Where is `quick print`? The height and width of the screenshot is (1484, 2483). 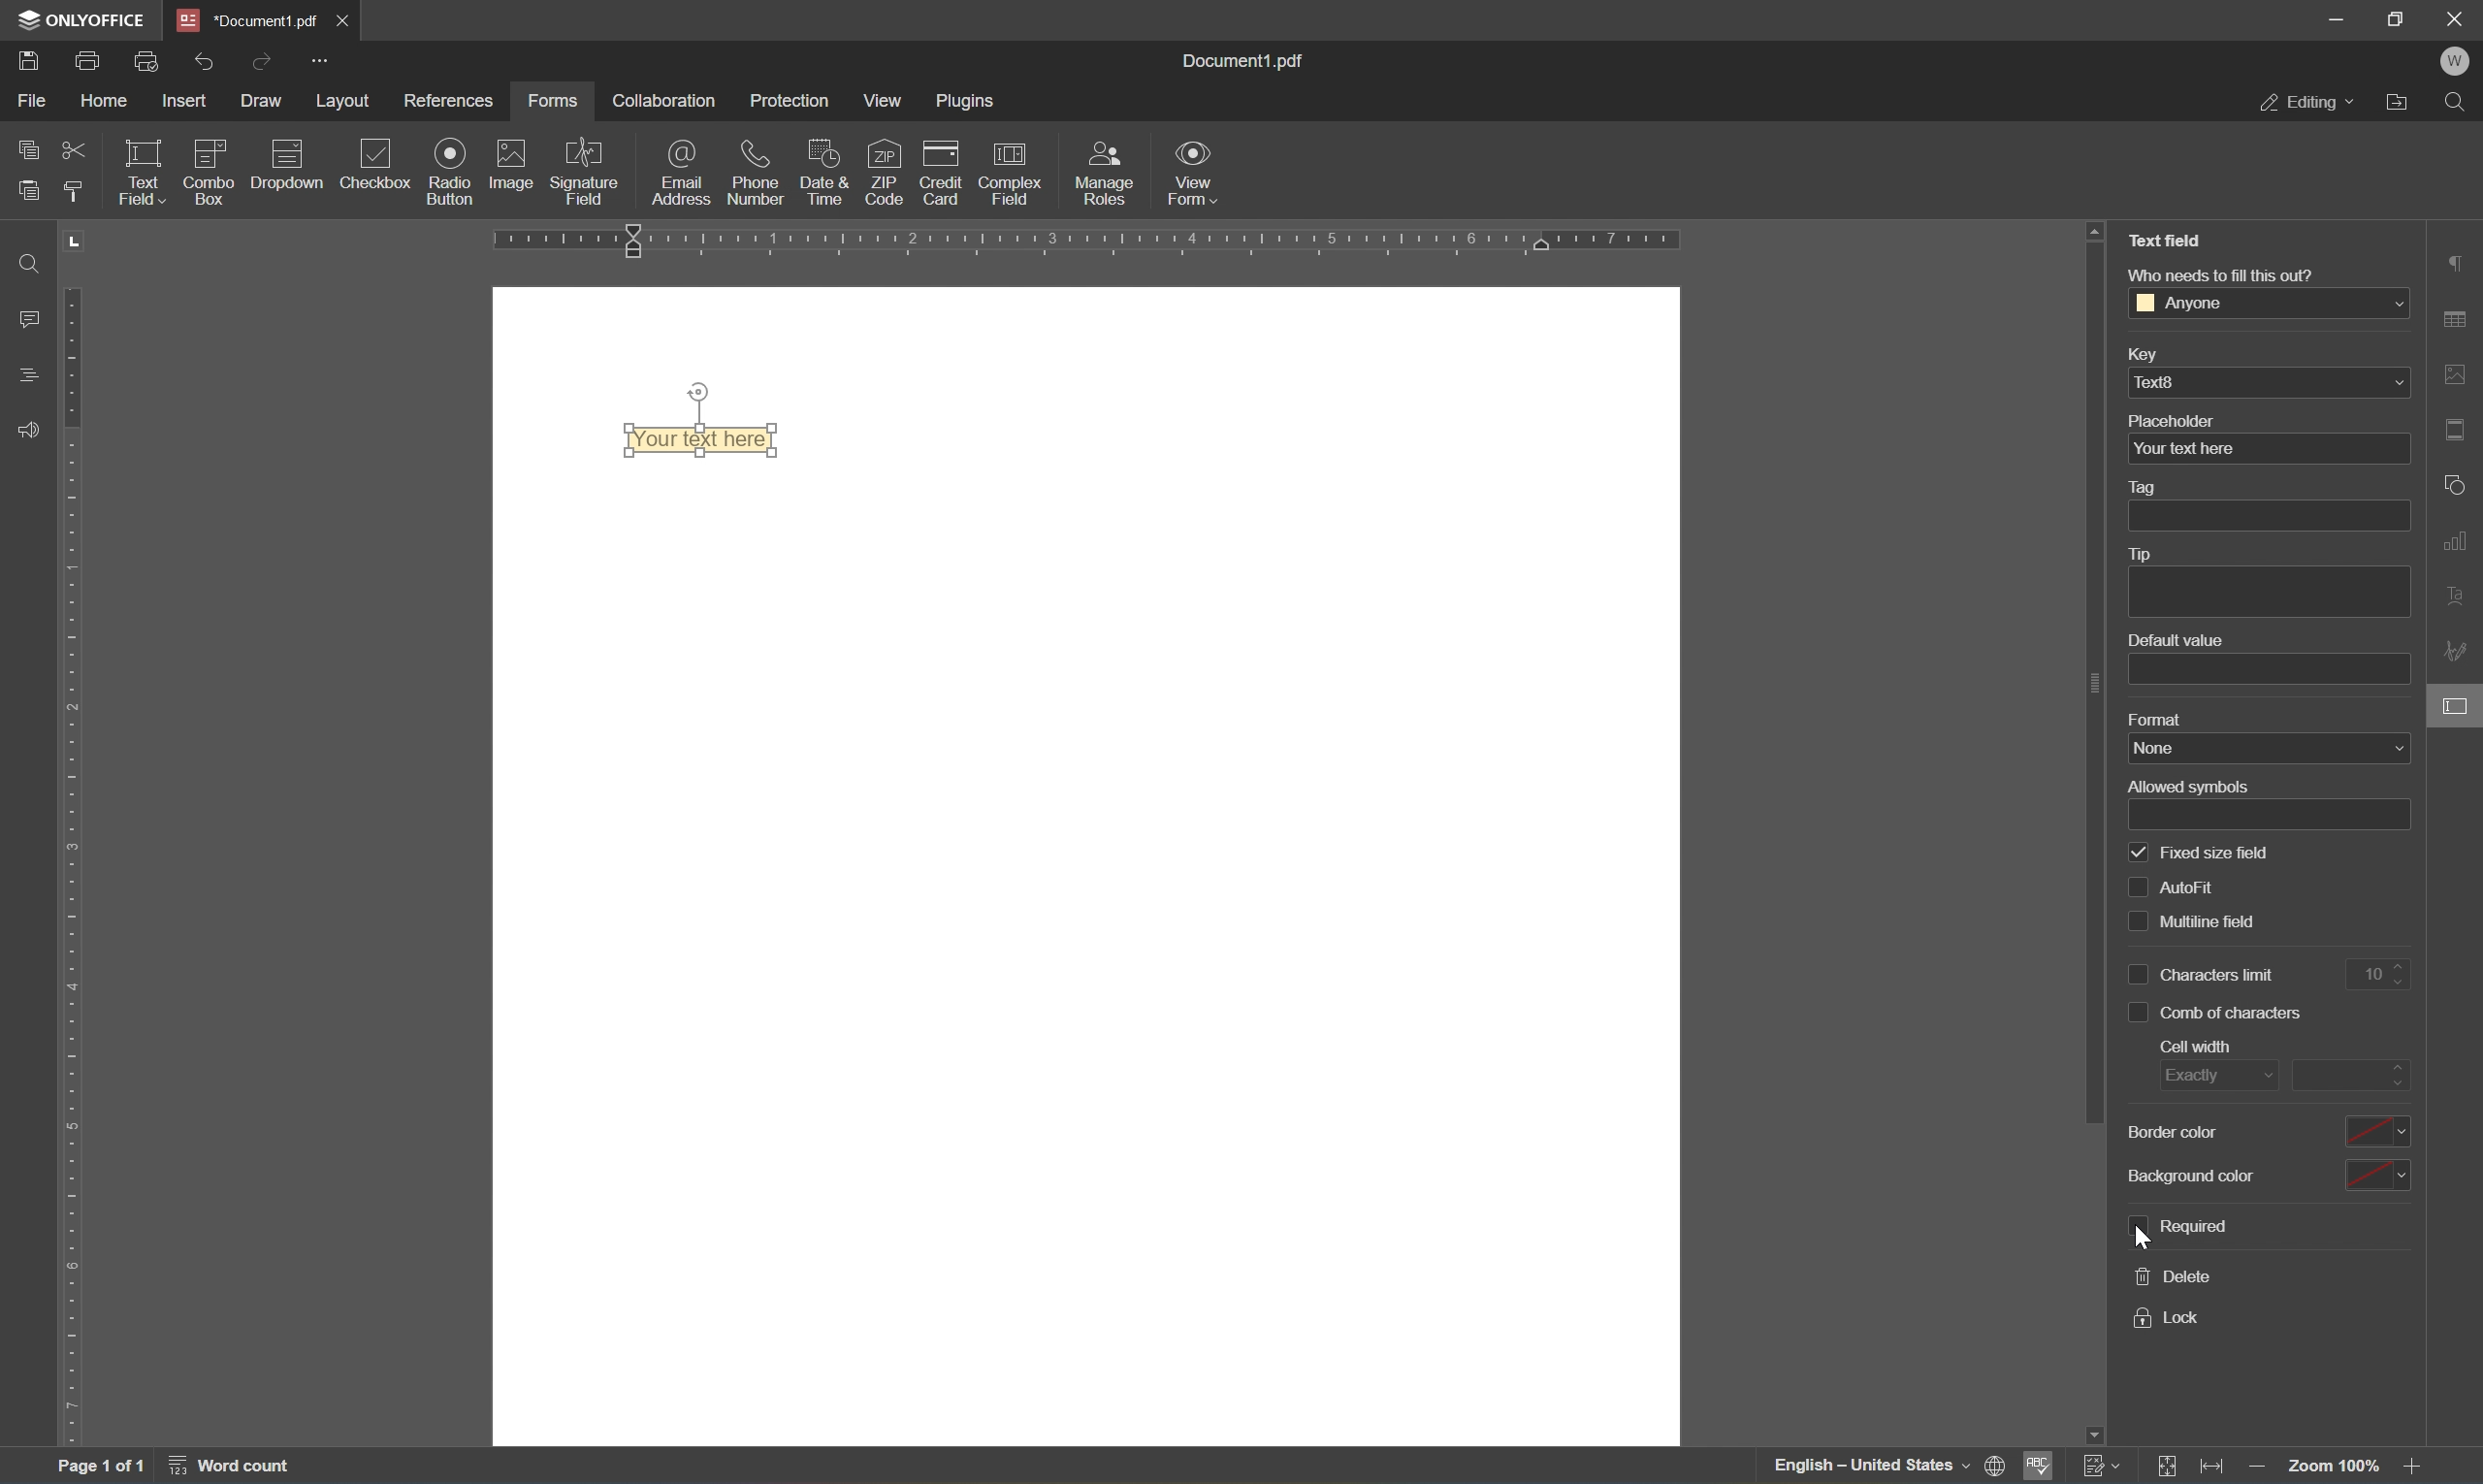
quick print is located at coordinates (151, 62).